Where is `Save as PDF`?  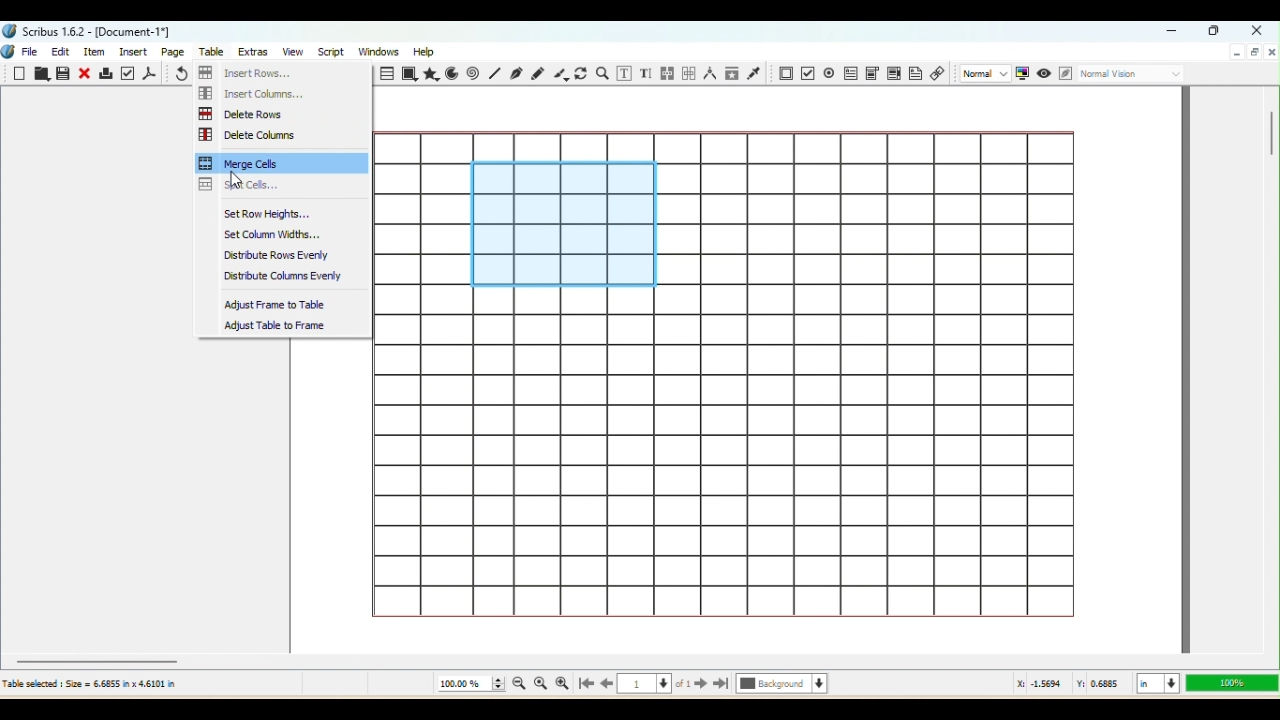
Save as PDF is located at coordinates (151, 73).